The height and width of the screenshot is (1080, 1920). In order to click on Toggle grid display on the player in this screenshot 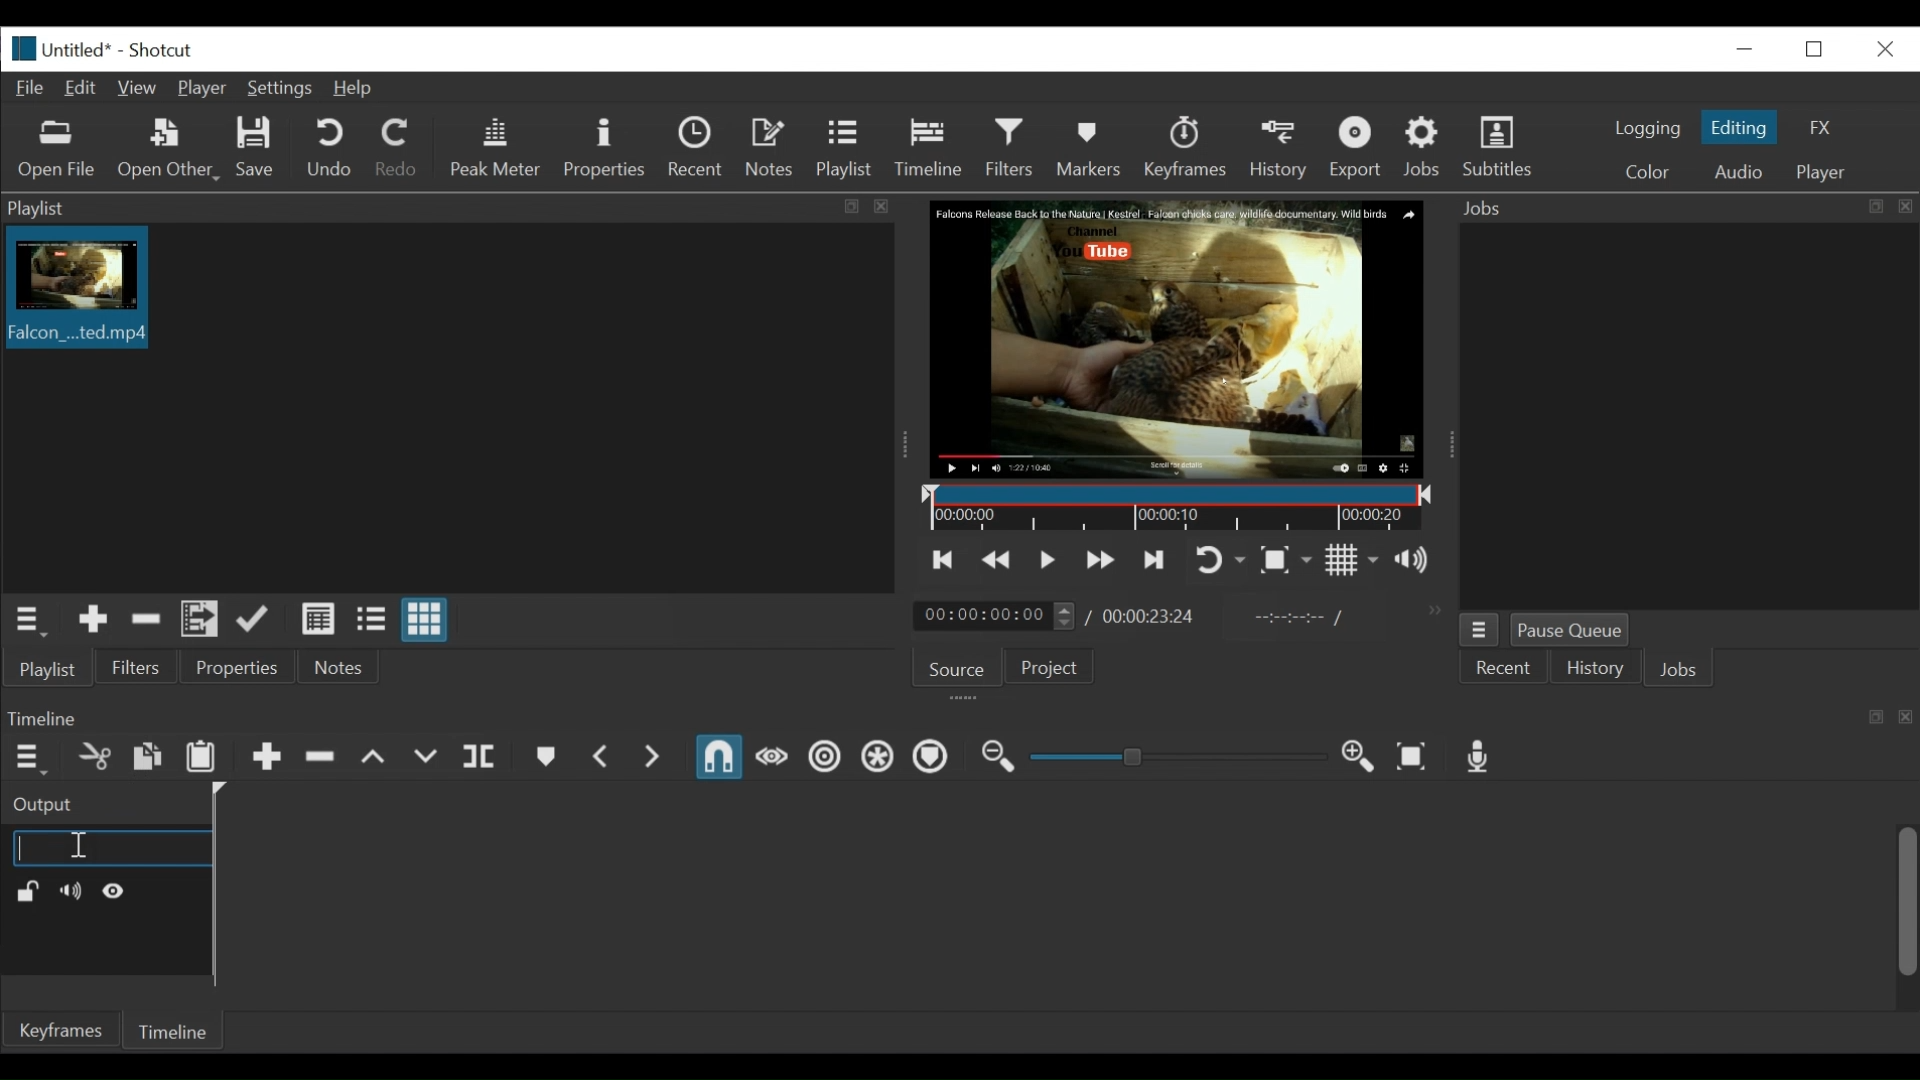, I will do `click(1351, 560)`.